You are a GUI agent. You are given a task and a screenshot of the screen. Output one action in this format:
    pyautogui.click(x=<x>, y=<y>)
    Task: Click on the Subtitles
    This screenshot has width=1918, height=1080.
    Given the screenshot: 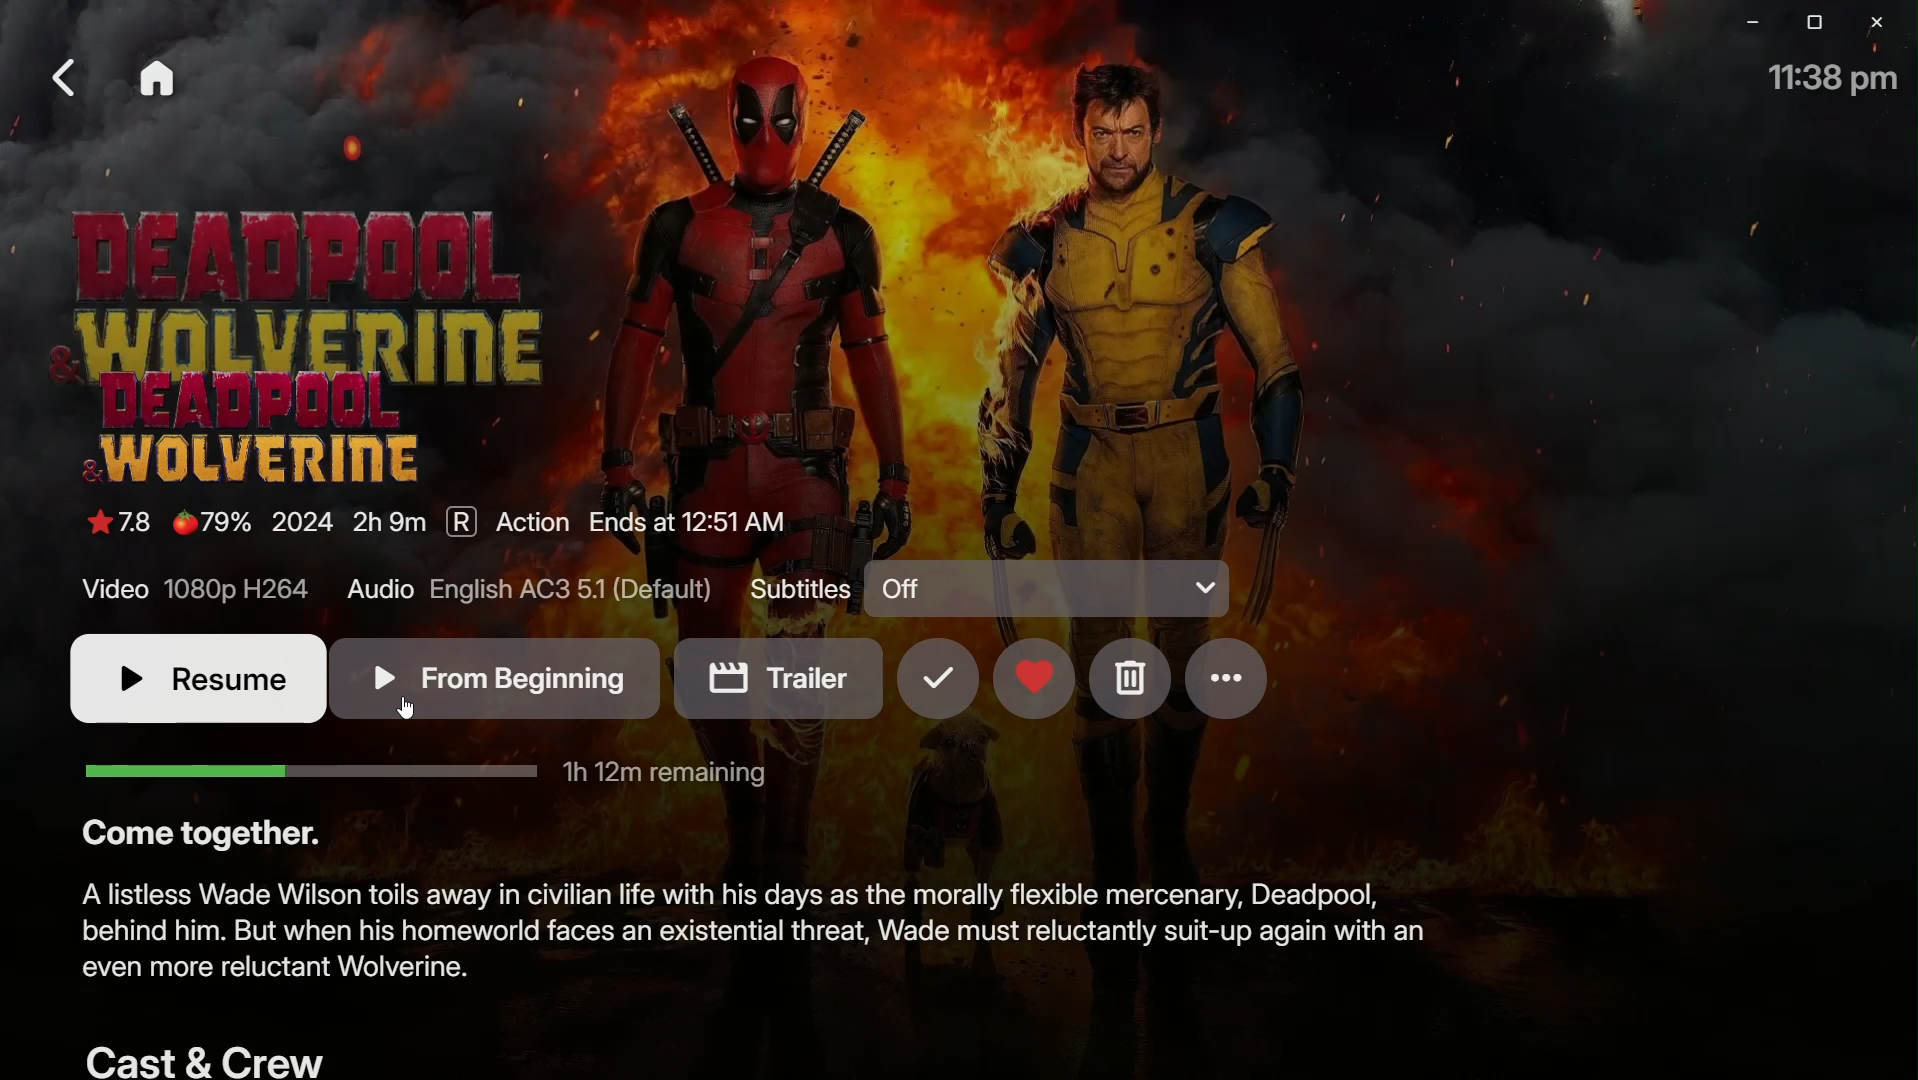 What is the action you would take?
    pyautogui.click(x=800, y=592)
    